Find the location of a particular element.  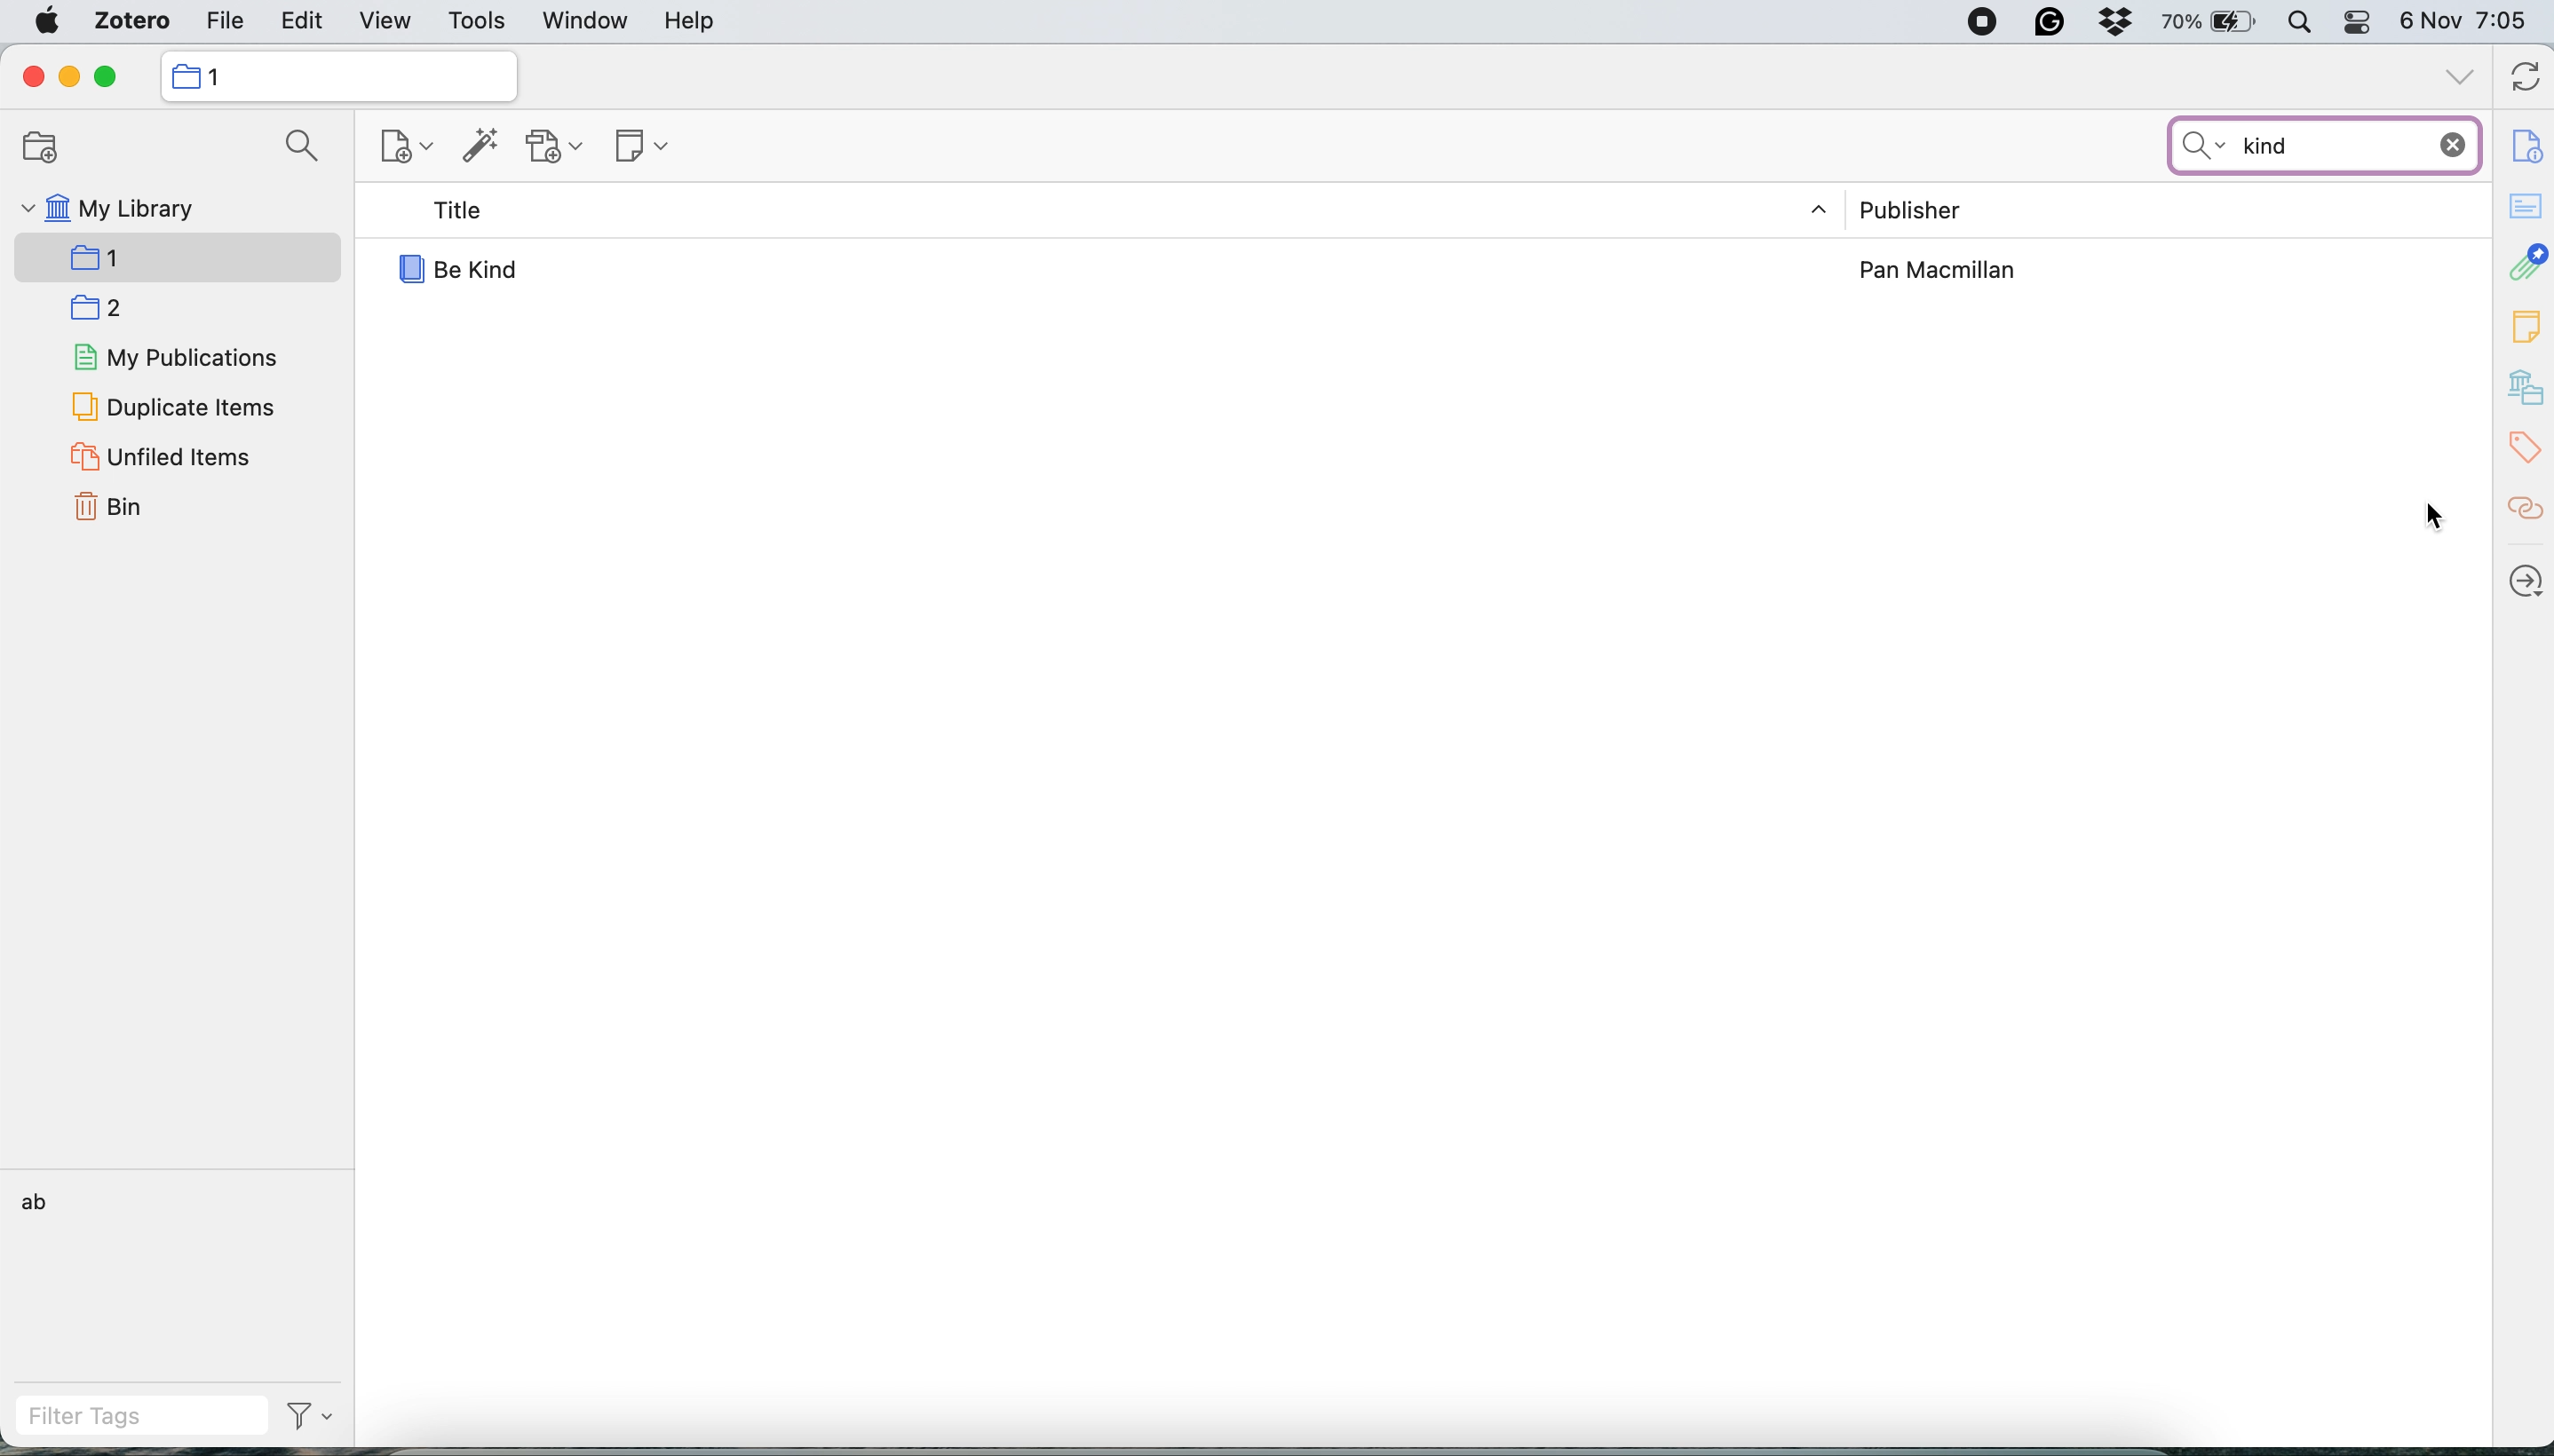

bin is located at coordinates (115, 506).